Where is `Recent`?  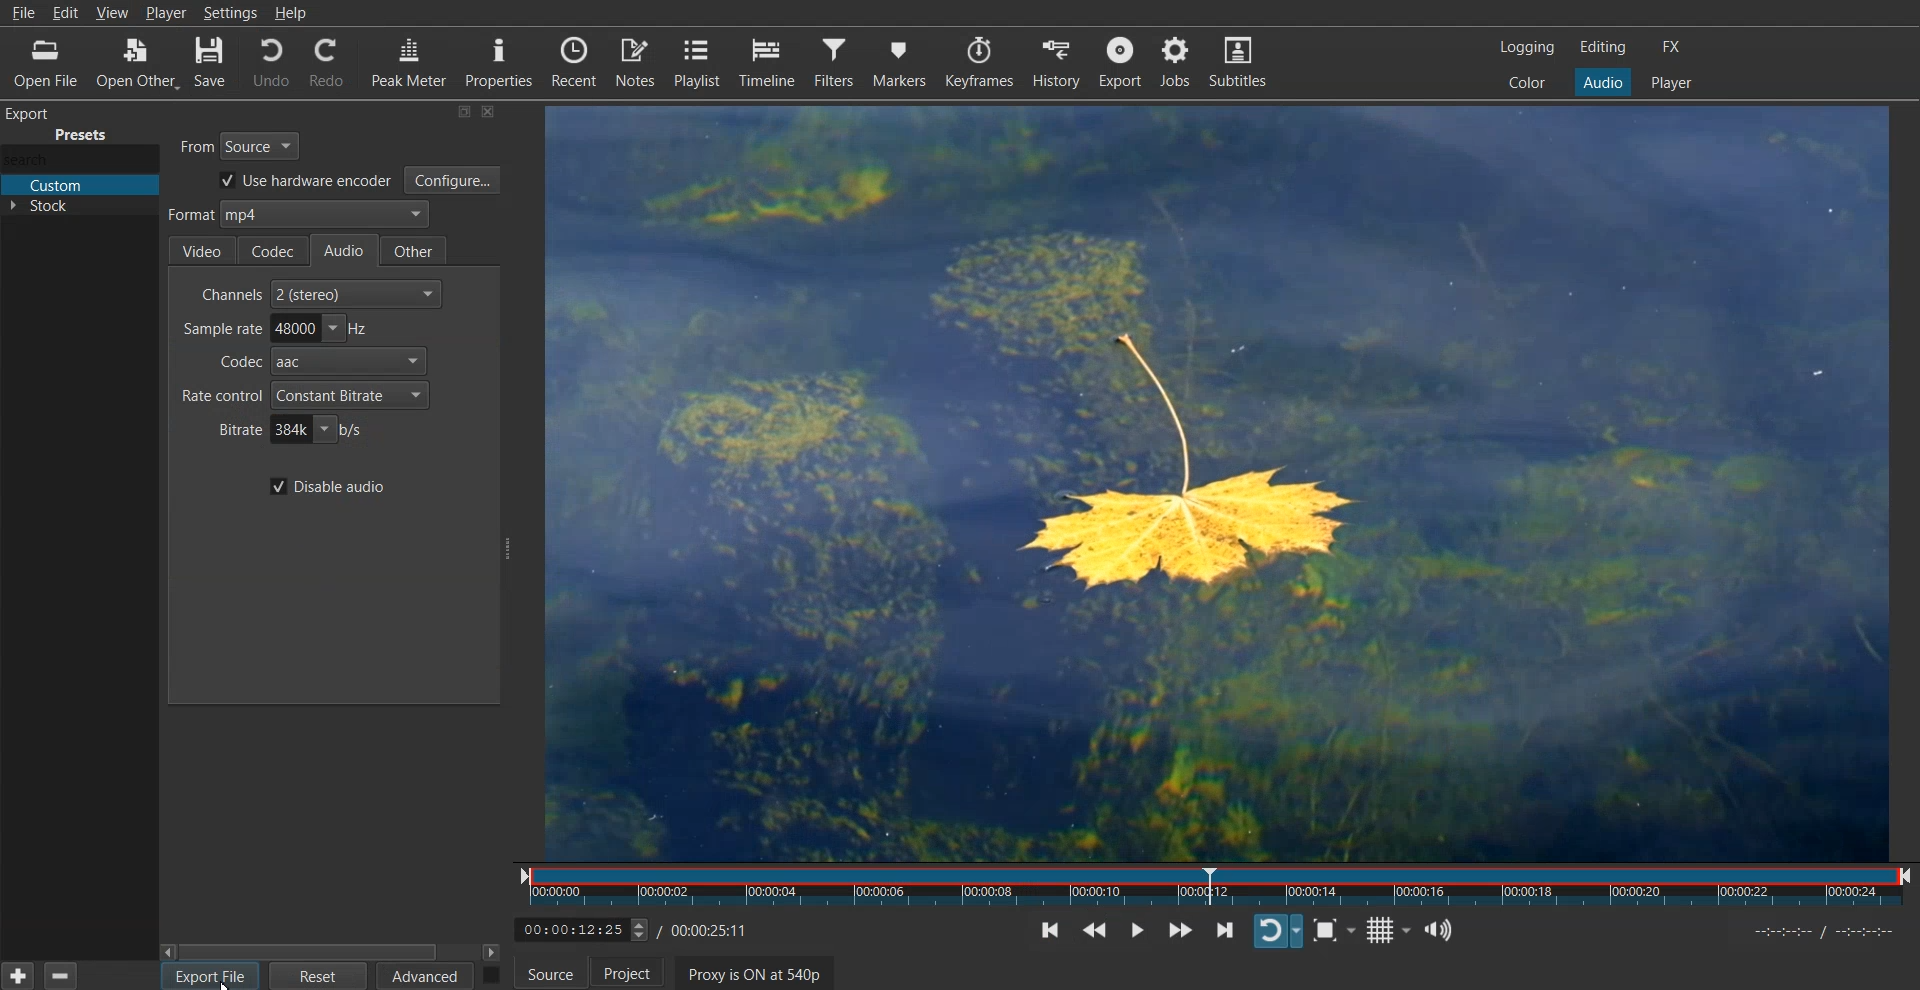 Recent is located at coordinates (576, 62).